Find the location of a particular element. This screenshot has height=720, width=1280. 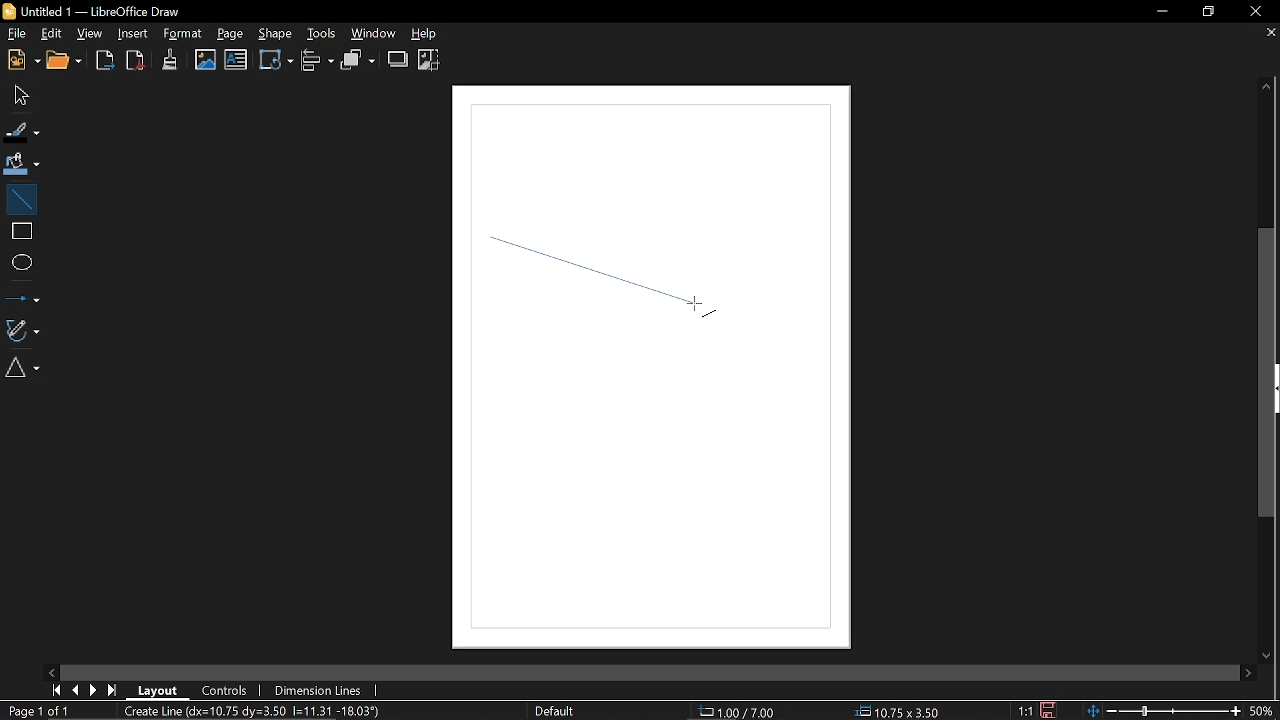

Export to pdf is located at coordinates (134, 60).